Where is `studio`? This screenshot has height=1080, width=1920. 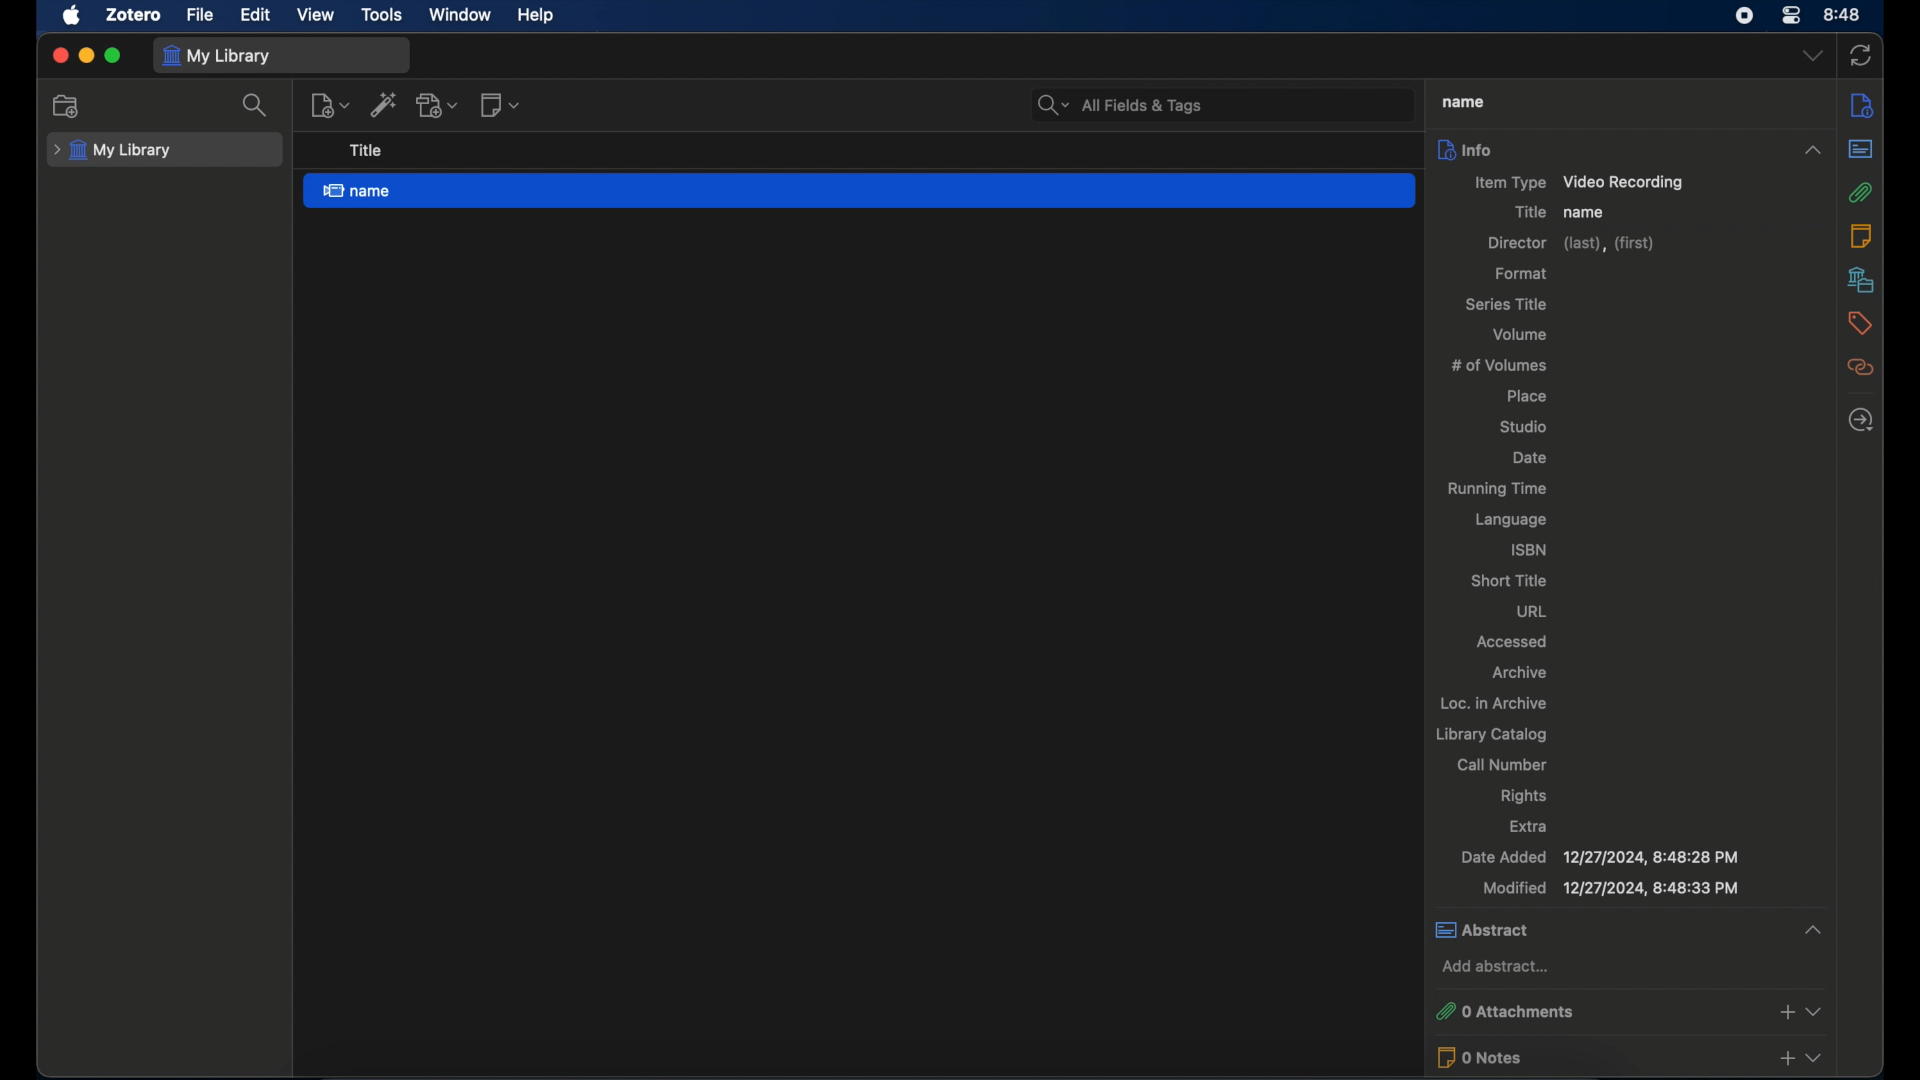
studio is located at coordinates (1523, 428).